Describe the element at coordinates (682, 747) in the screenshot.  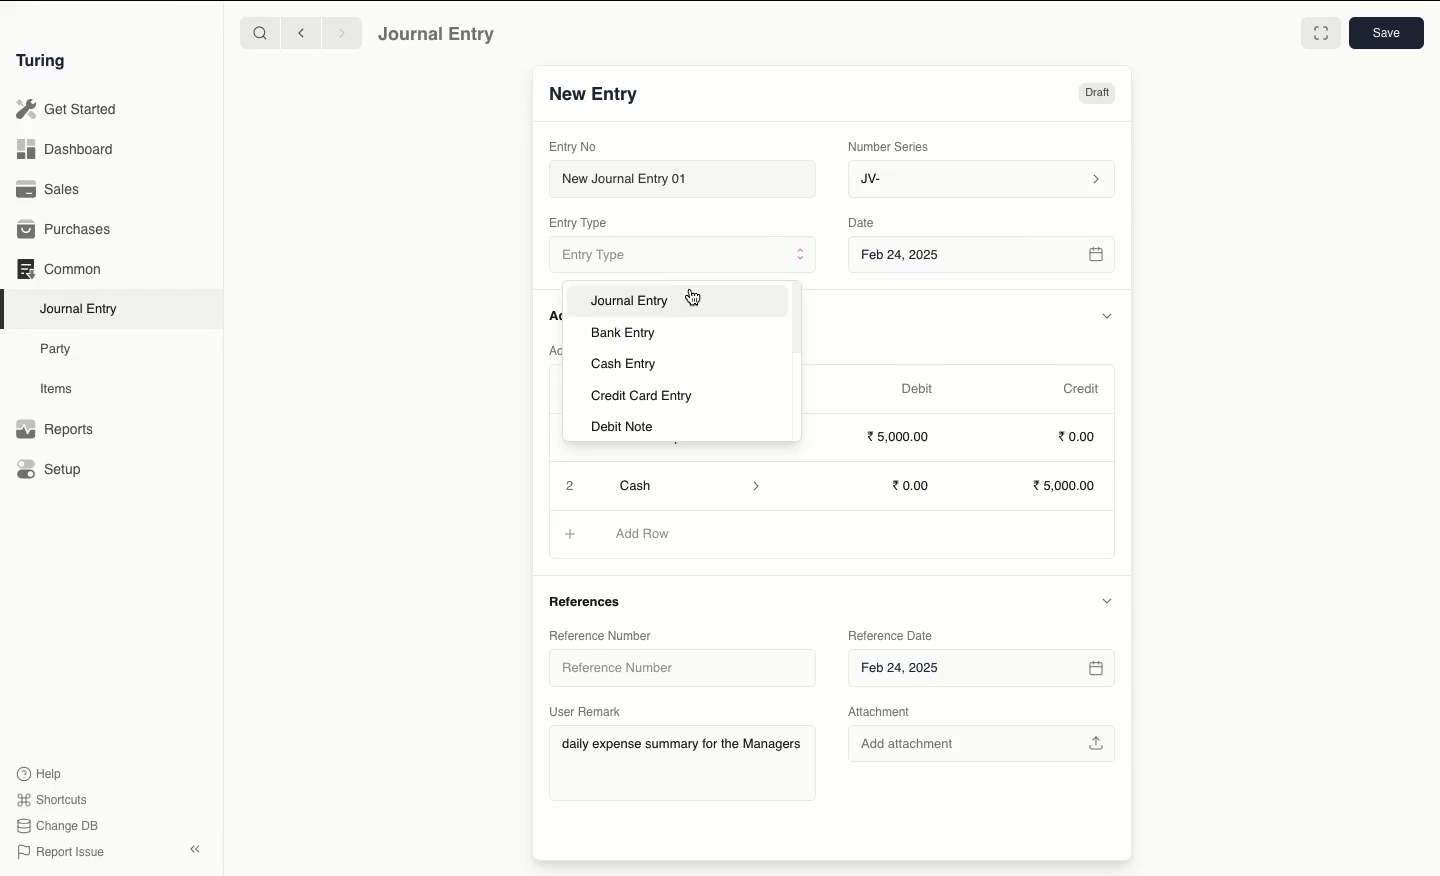
I see `daily expense summary for the Managers` at that location.